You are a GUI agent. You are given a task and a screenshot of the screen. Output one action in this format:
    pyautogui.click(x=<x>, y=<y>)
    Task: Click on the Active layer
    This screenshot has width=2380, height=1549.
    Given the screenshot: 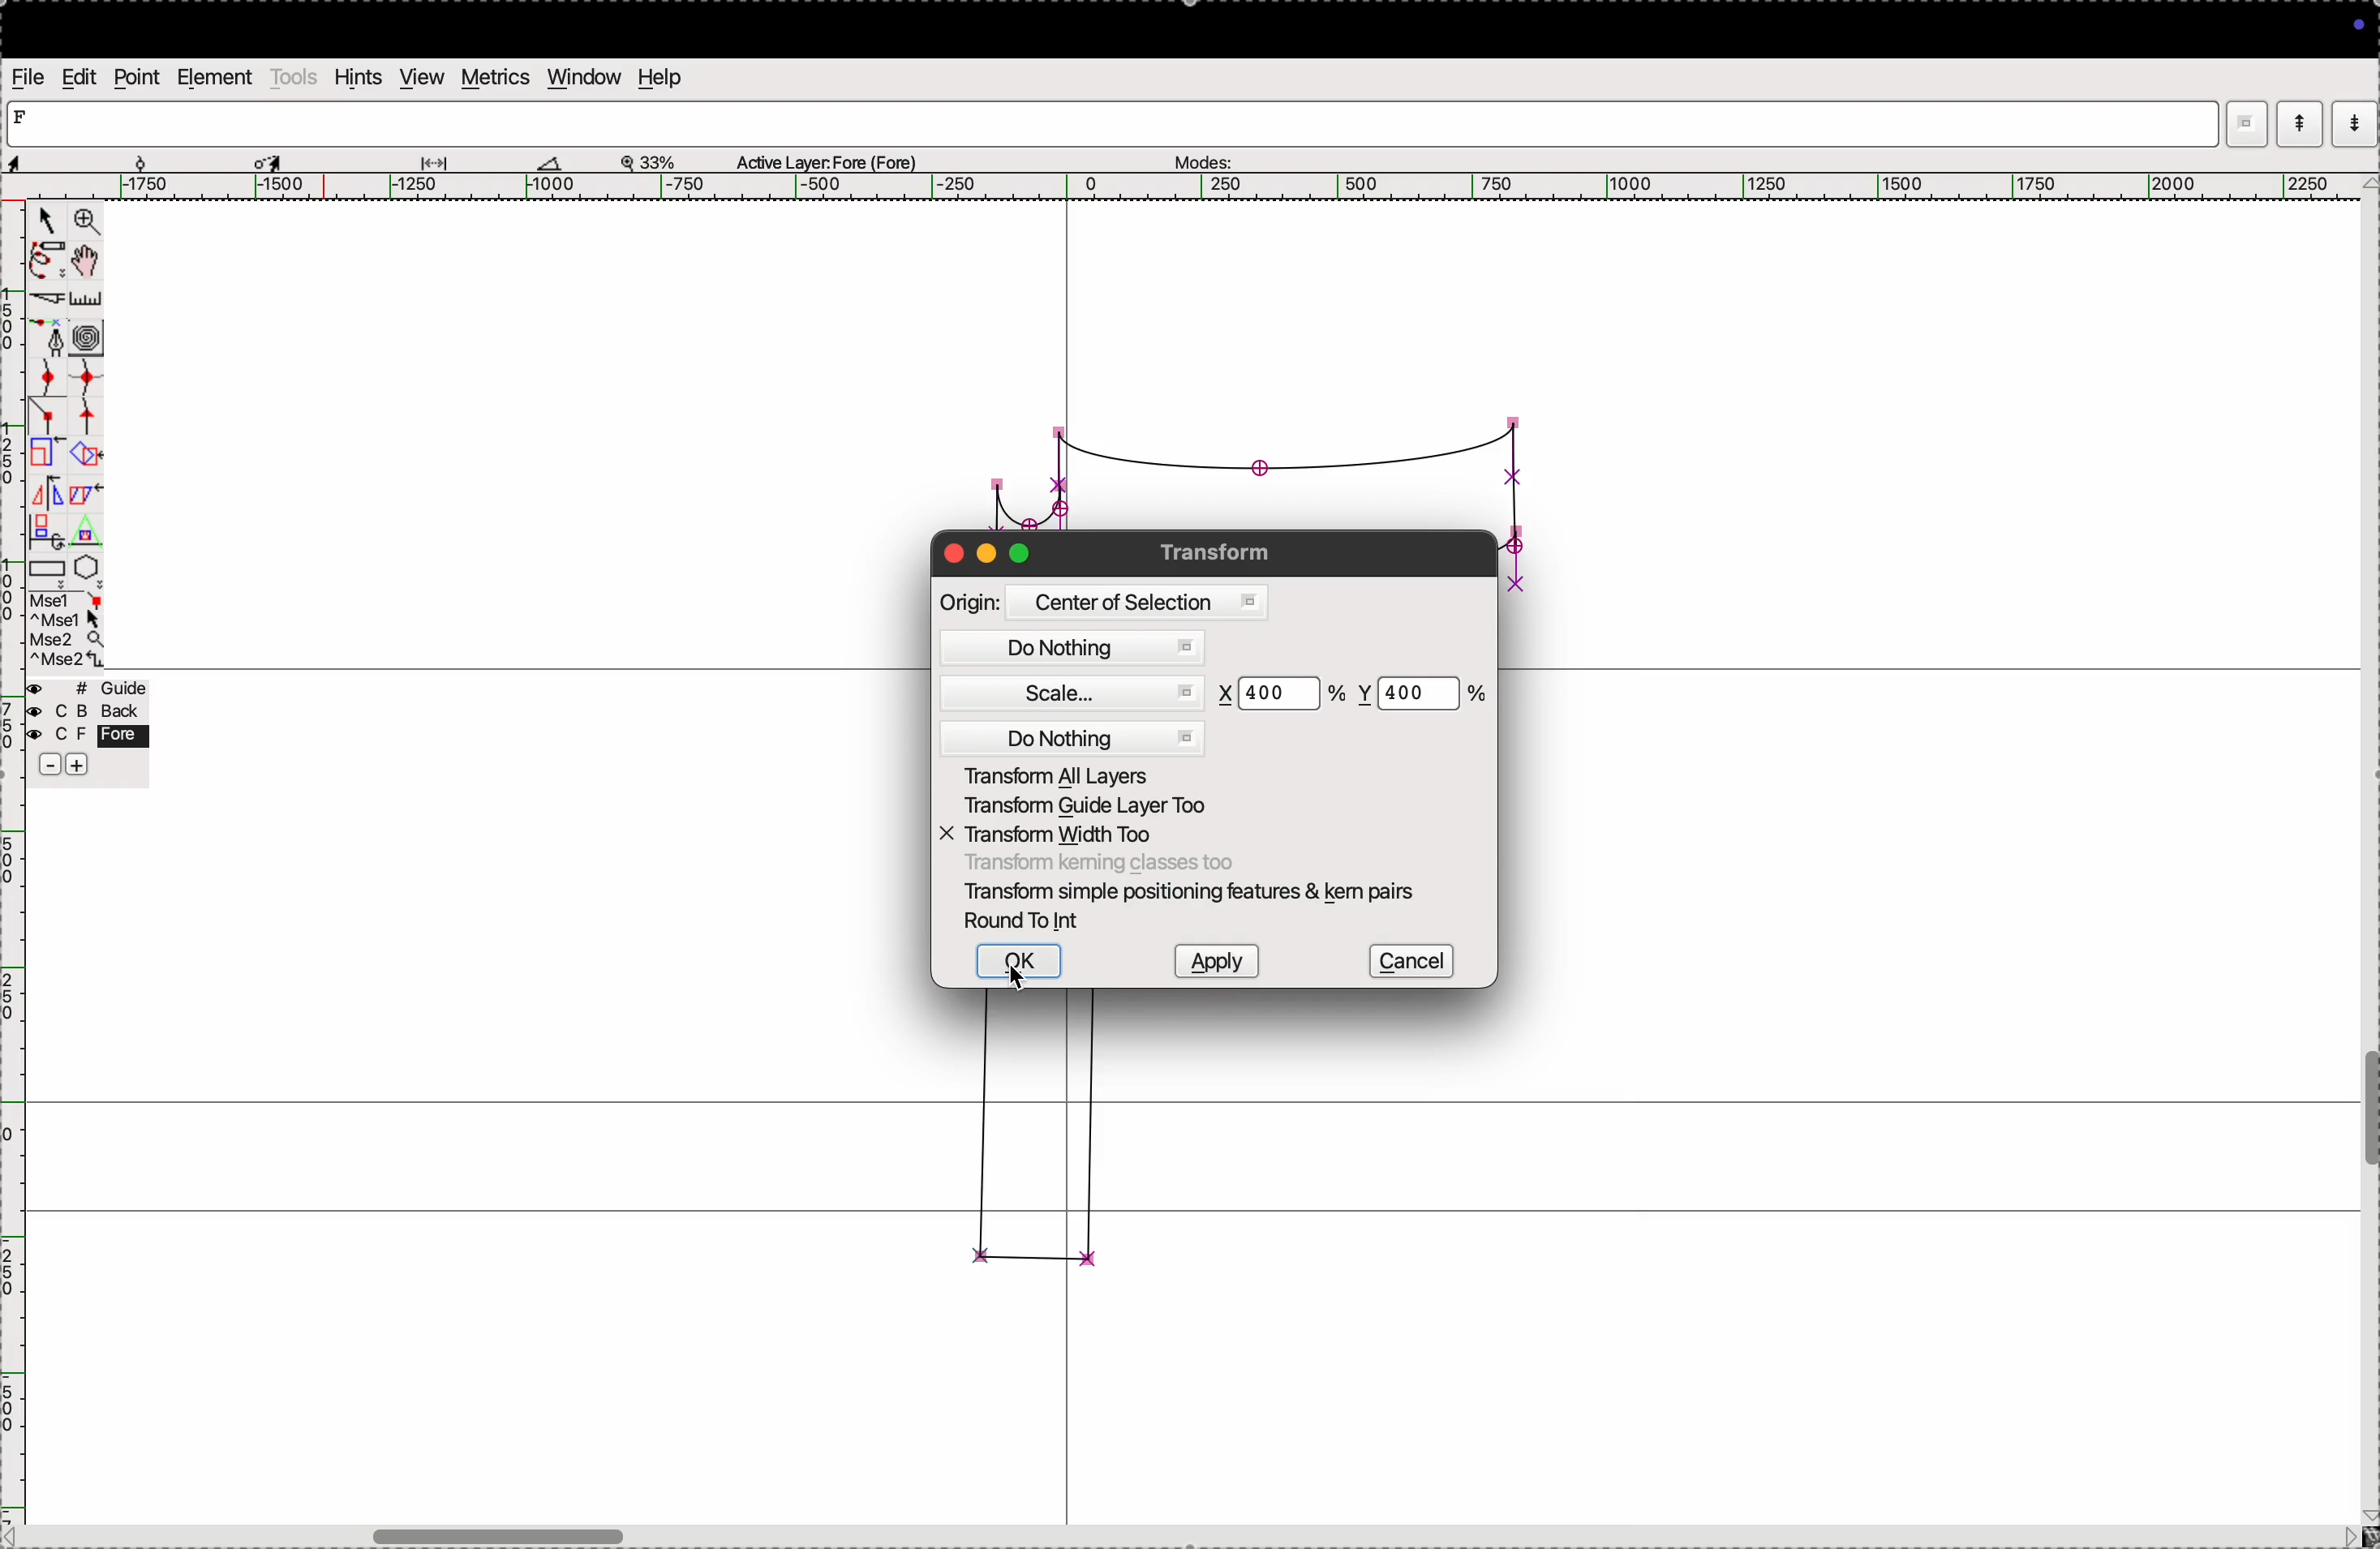 What is the action you would take?
    pyautogui.click(x=828, y=159)
    